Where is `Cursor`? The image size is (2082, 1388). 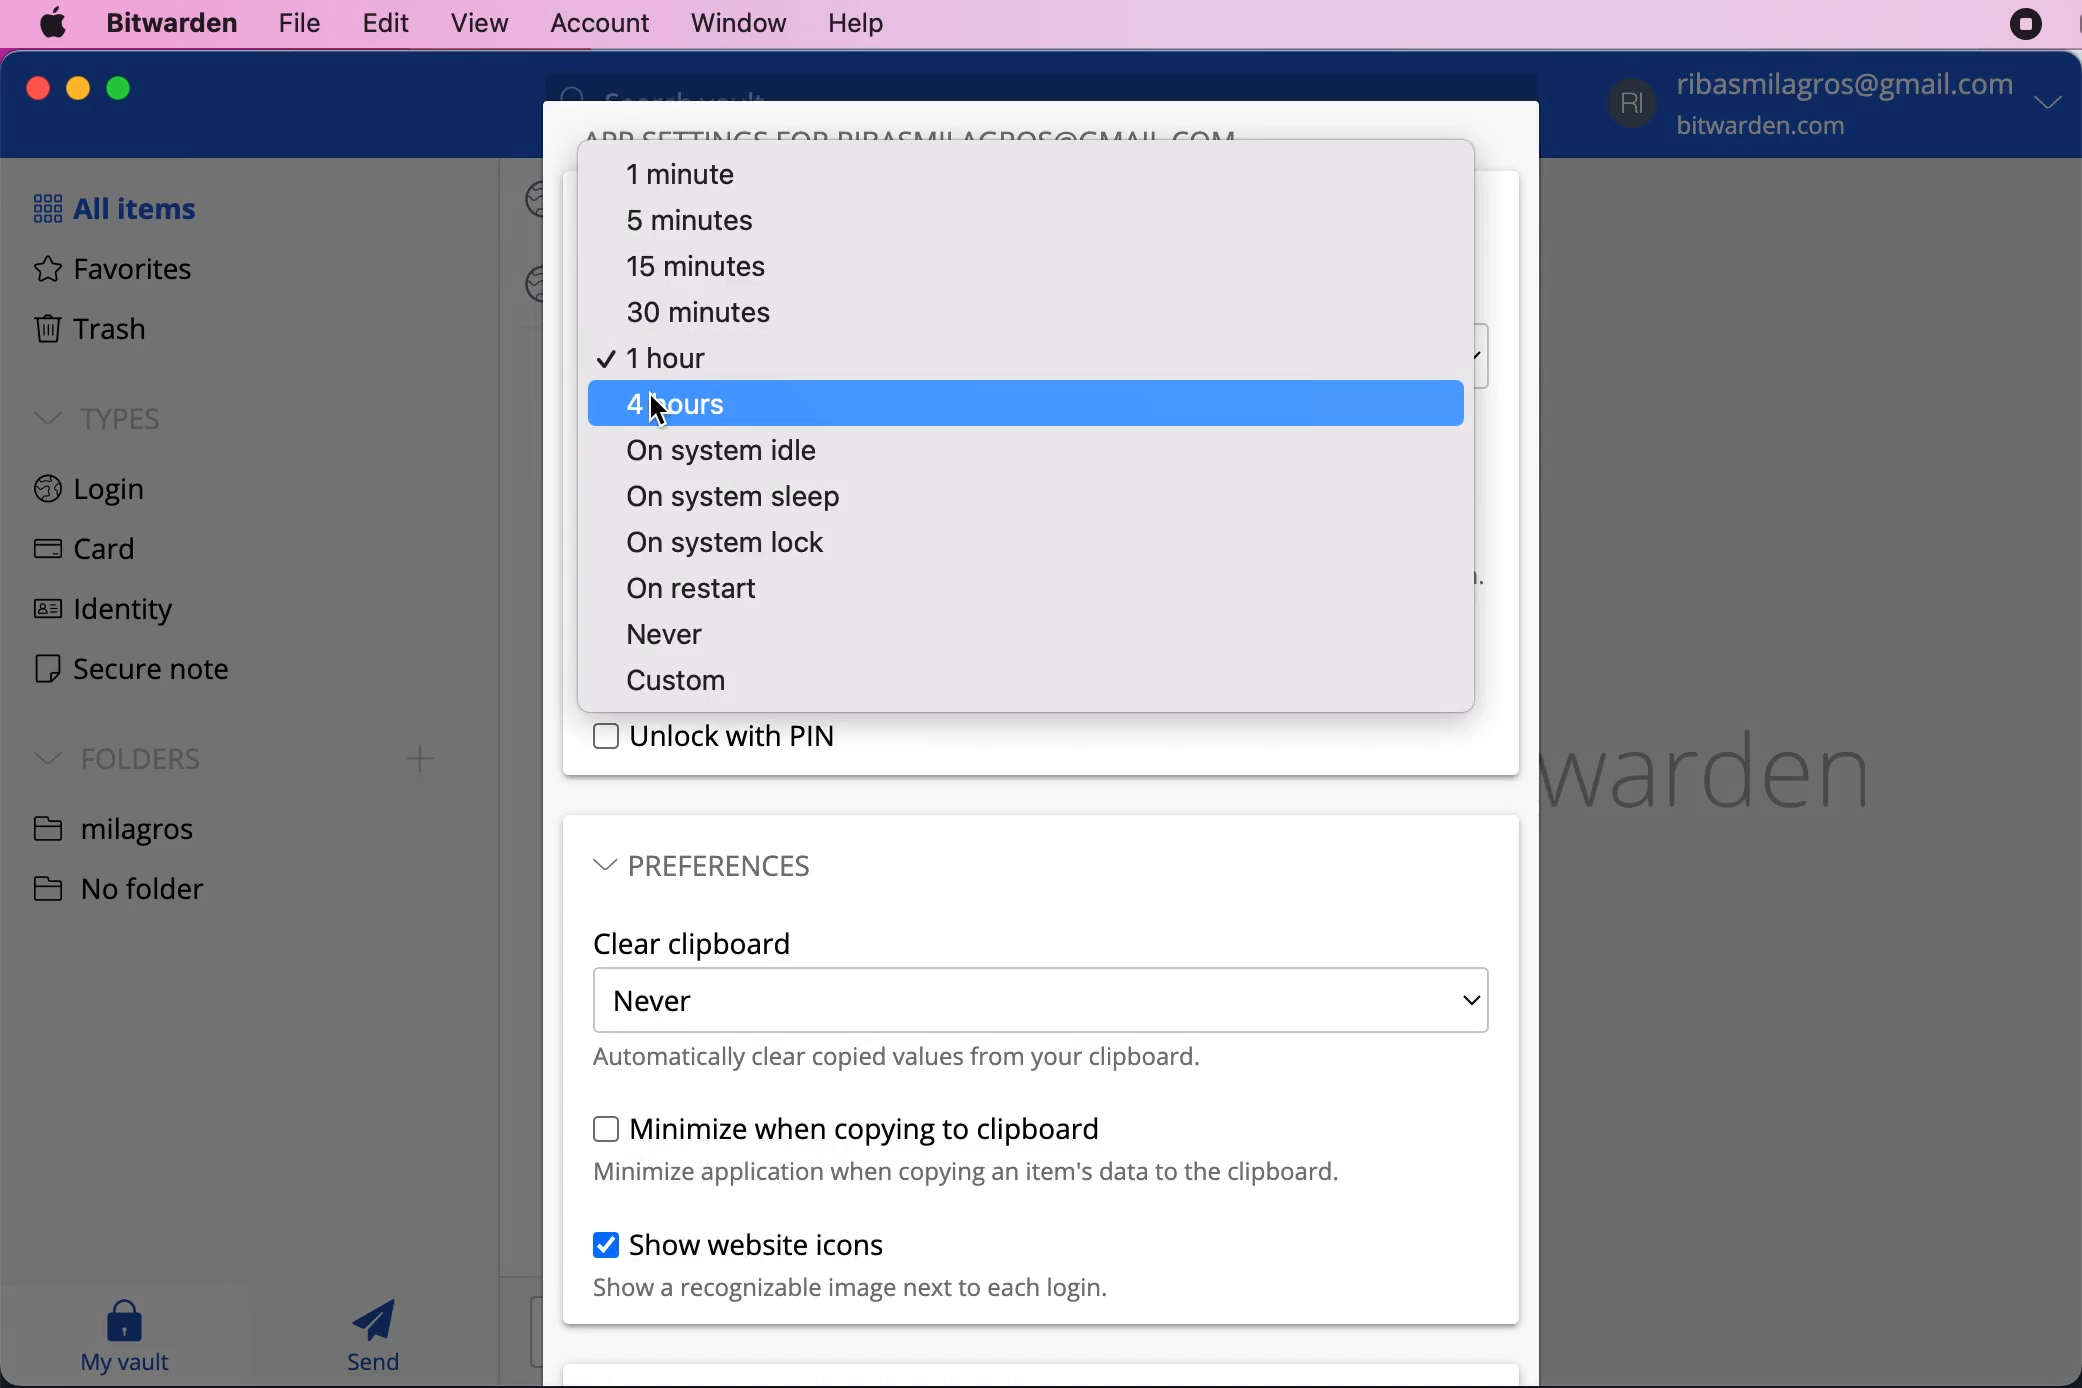 Cursor is located at coordinates (659, 410).